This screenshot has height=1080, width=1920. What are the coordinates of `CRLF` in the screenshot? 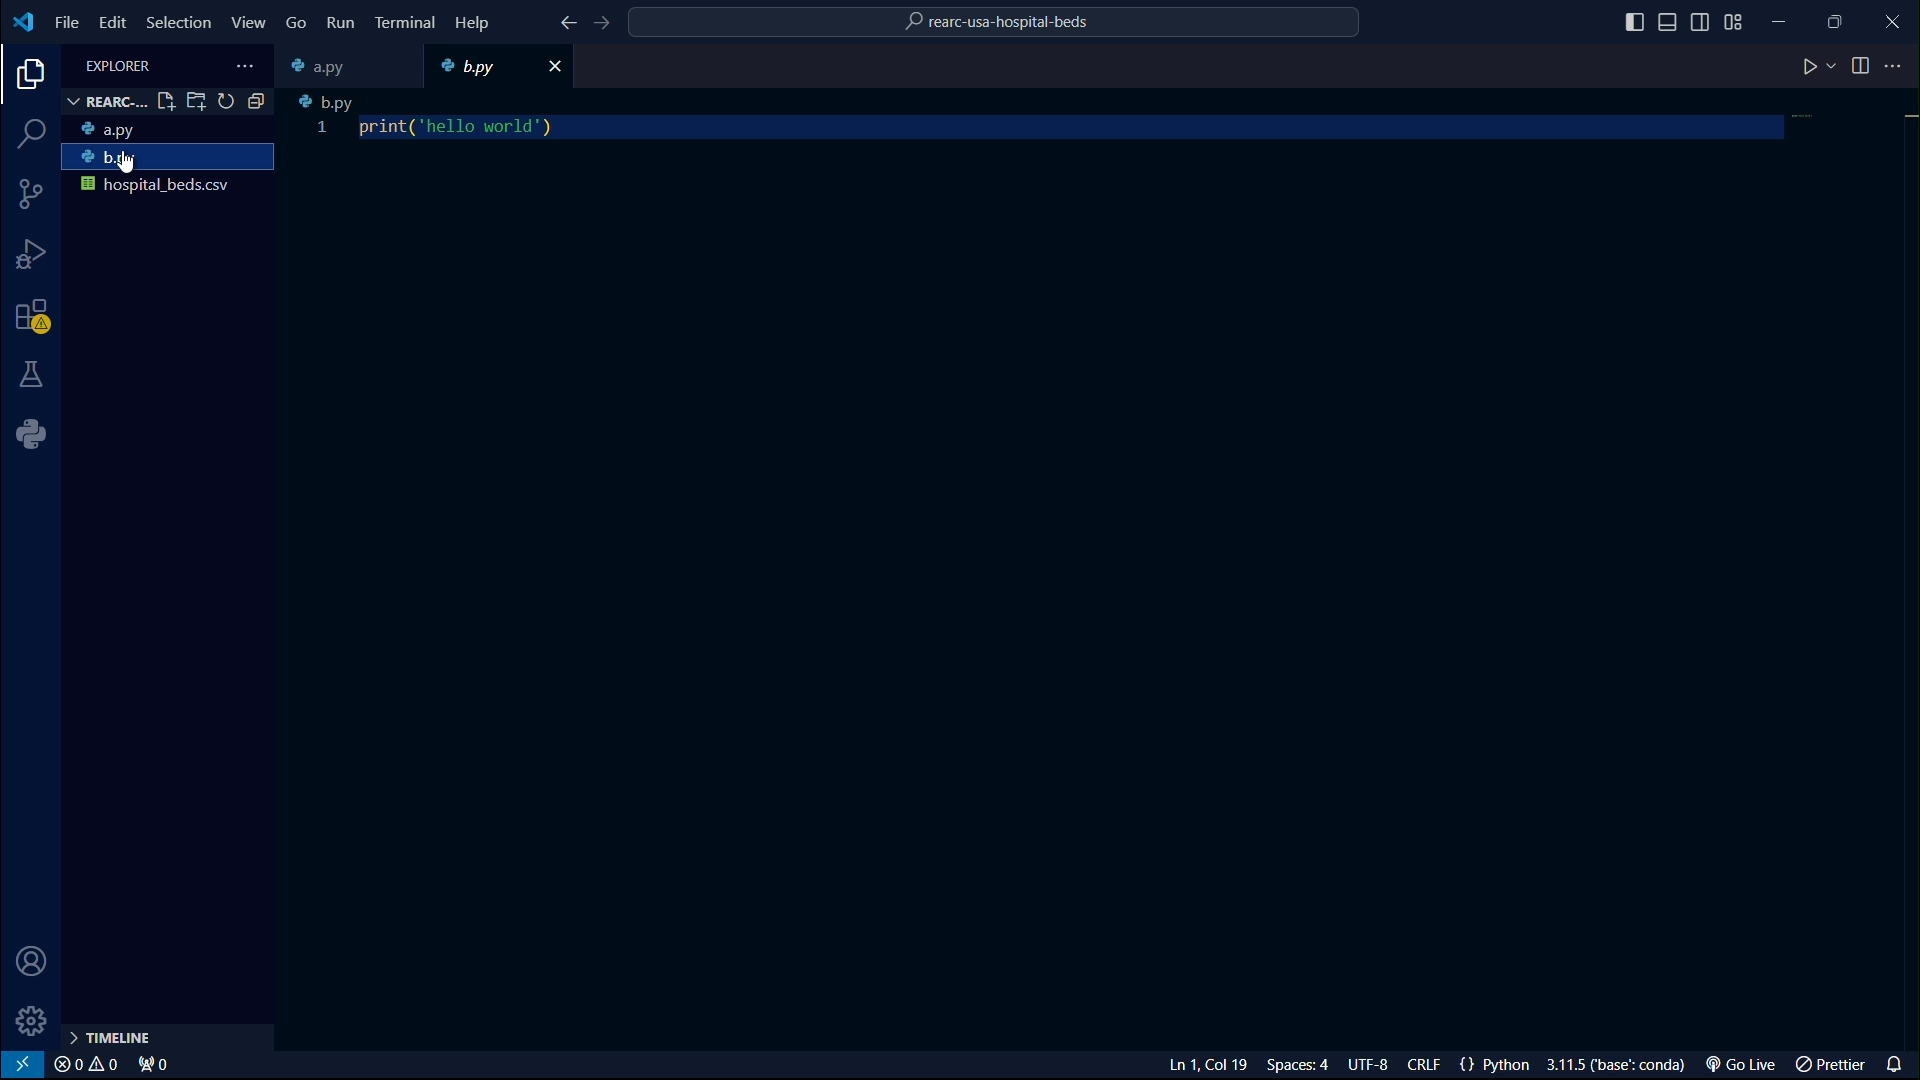 It's located at (1427, 1064).